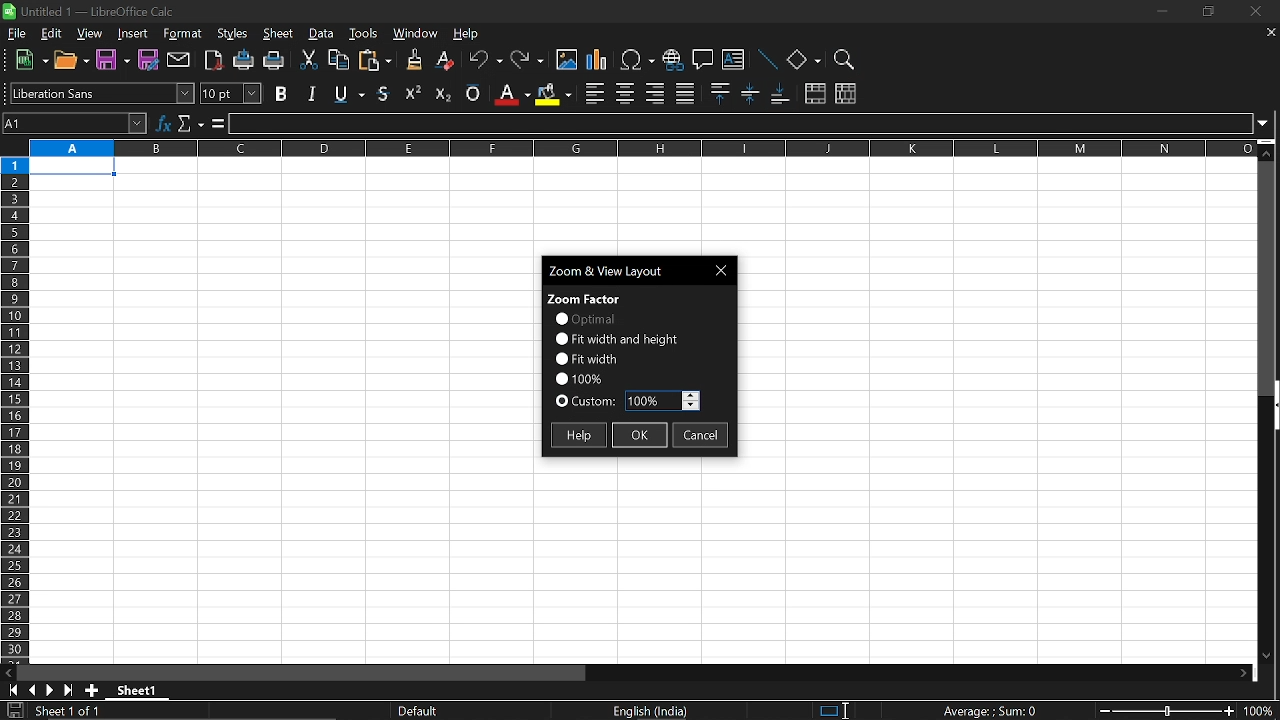 The height and width of the screenshot is (720, 1280). What do you see at coordinates (142, 690) in the screenshot?
I see `sheet name` at bounding box center [142, 690].